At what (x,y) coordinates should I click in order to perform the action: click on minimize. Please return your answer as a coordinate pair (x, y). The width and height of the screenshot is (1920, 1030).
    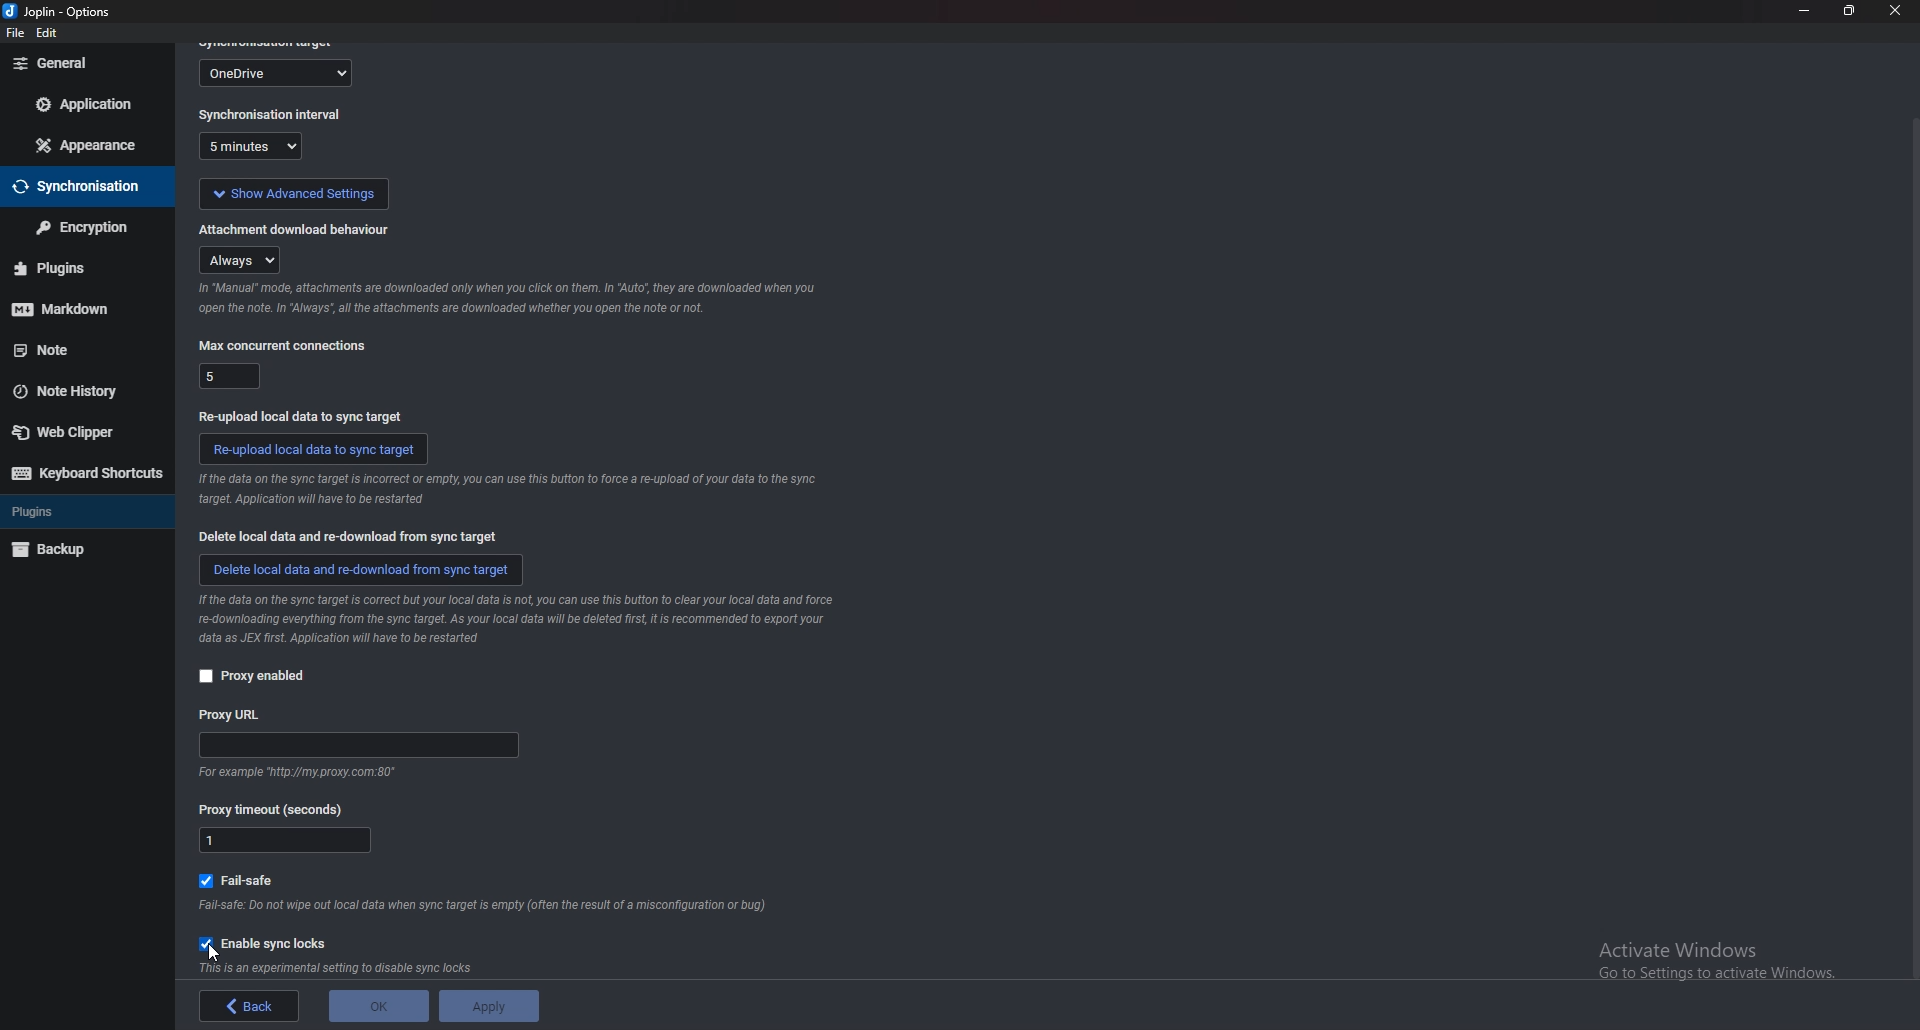
    Looking at the image, I should click on (1803, 11).